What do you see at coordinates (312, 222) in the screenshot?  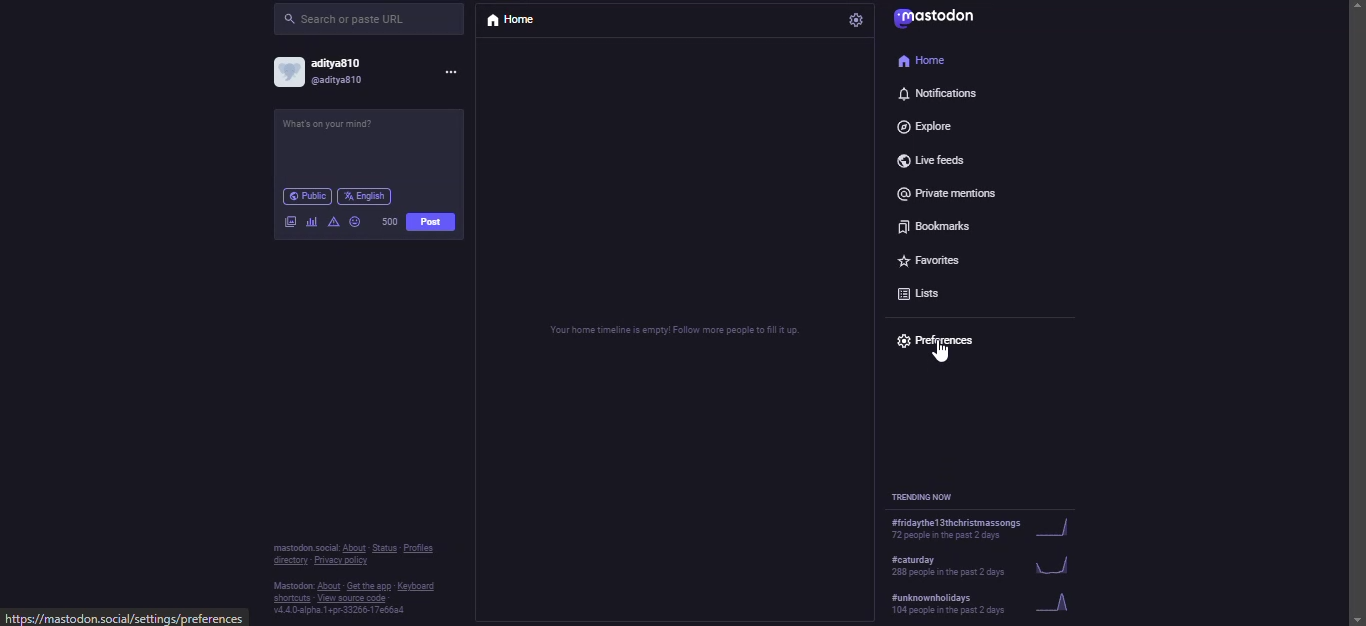 I see `polls` at bounding box center [312, 222].